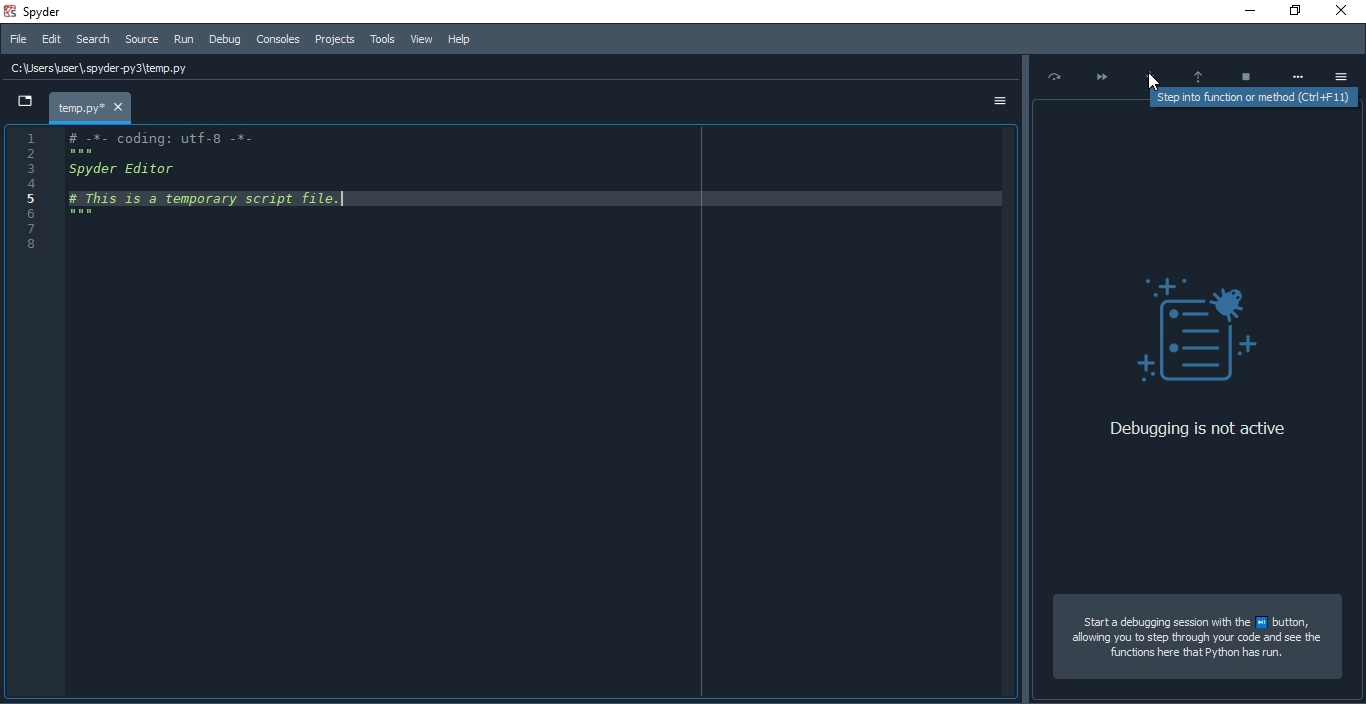 This screenshot has height=704, width=1366. I want to click on Source, so click(142, 40).